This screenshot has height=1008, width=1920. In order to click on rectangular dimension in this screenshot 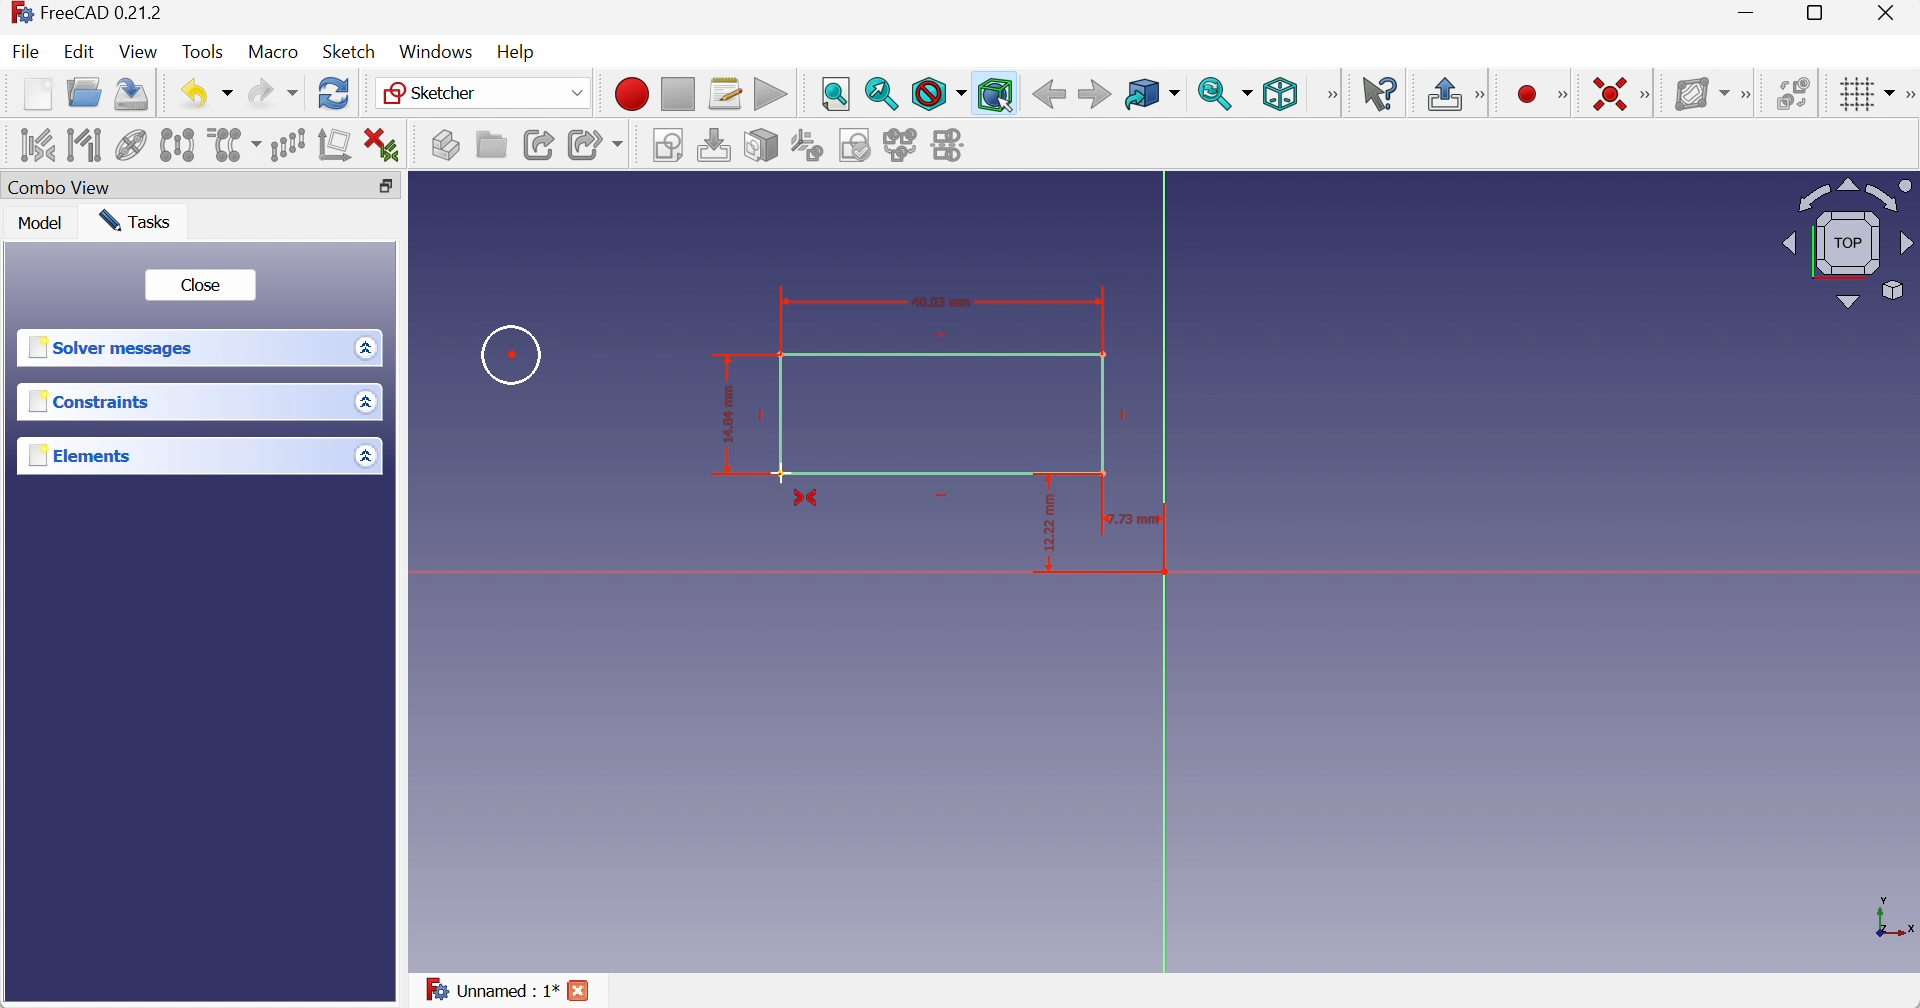, I will do `click(1113, 528)`.